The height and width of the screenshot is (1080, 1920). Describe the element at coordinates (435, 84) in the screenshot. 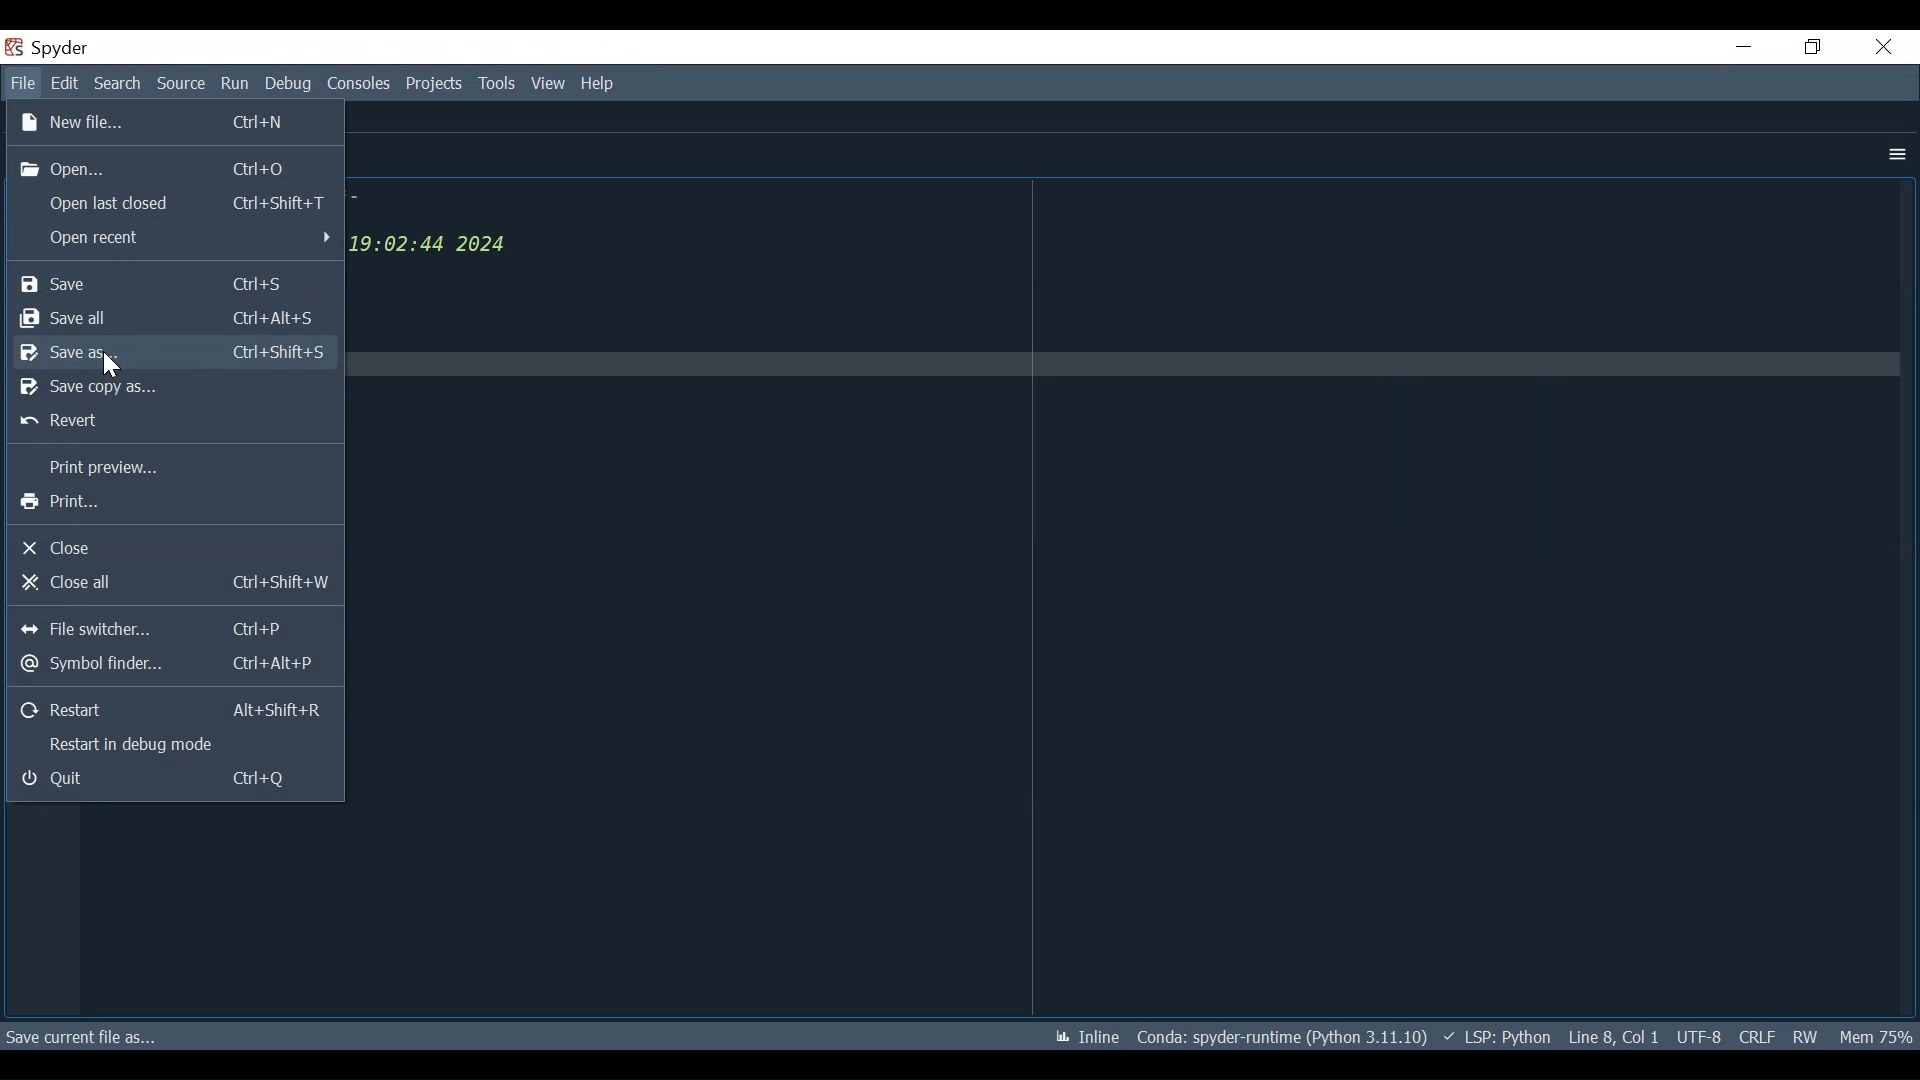

I see `Projects` at that location.